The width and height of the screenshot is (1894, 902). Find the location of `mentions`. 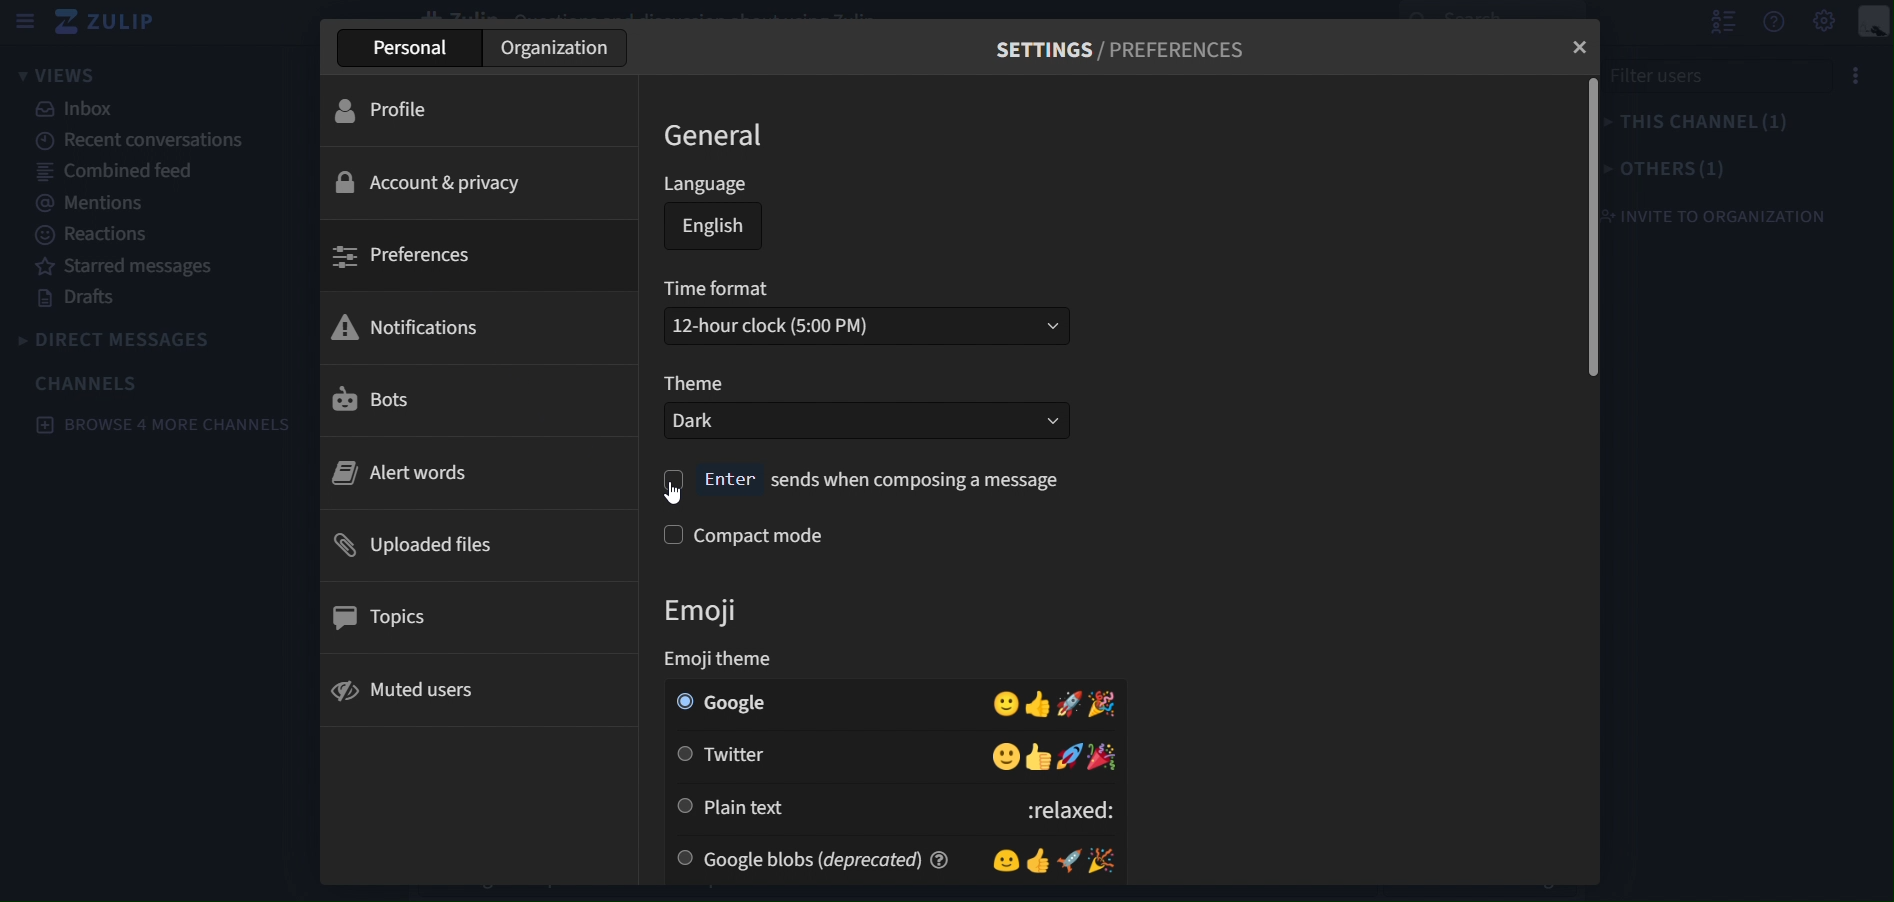

mentions is located at coordinates (86, 204).